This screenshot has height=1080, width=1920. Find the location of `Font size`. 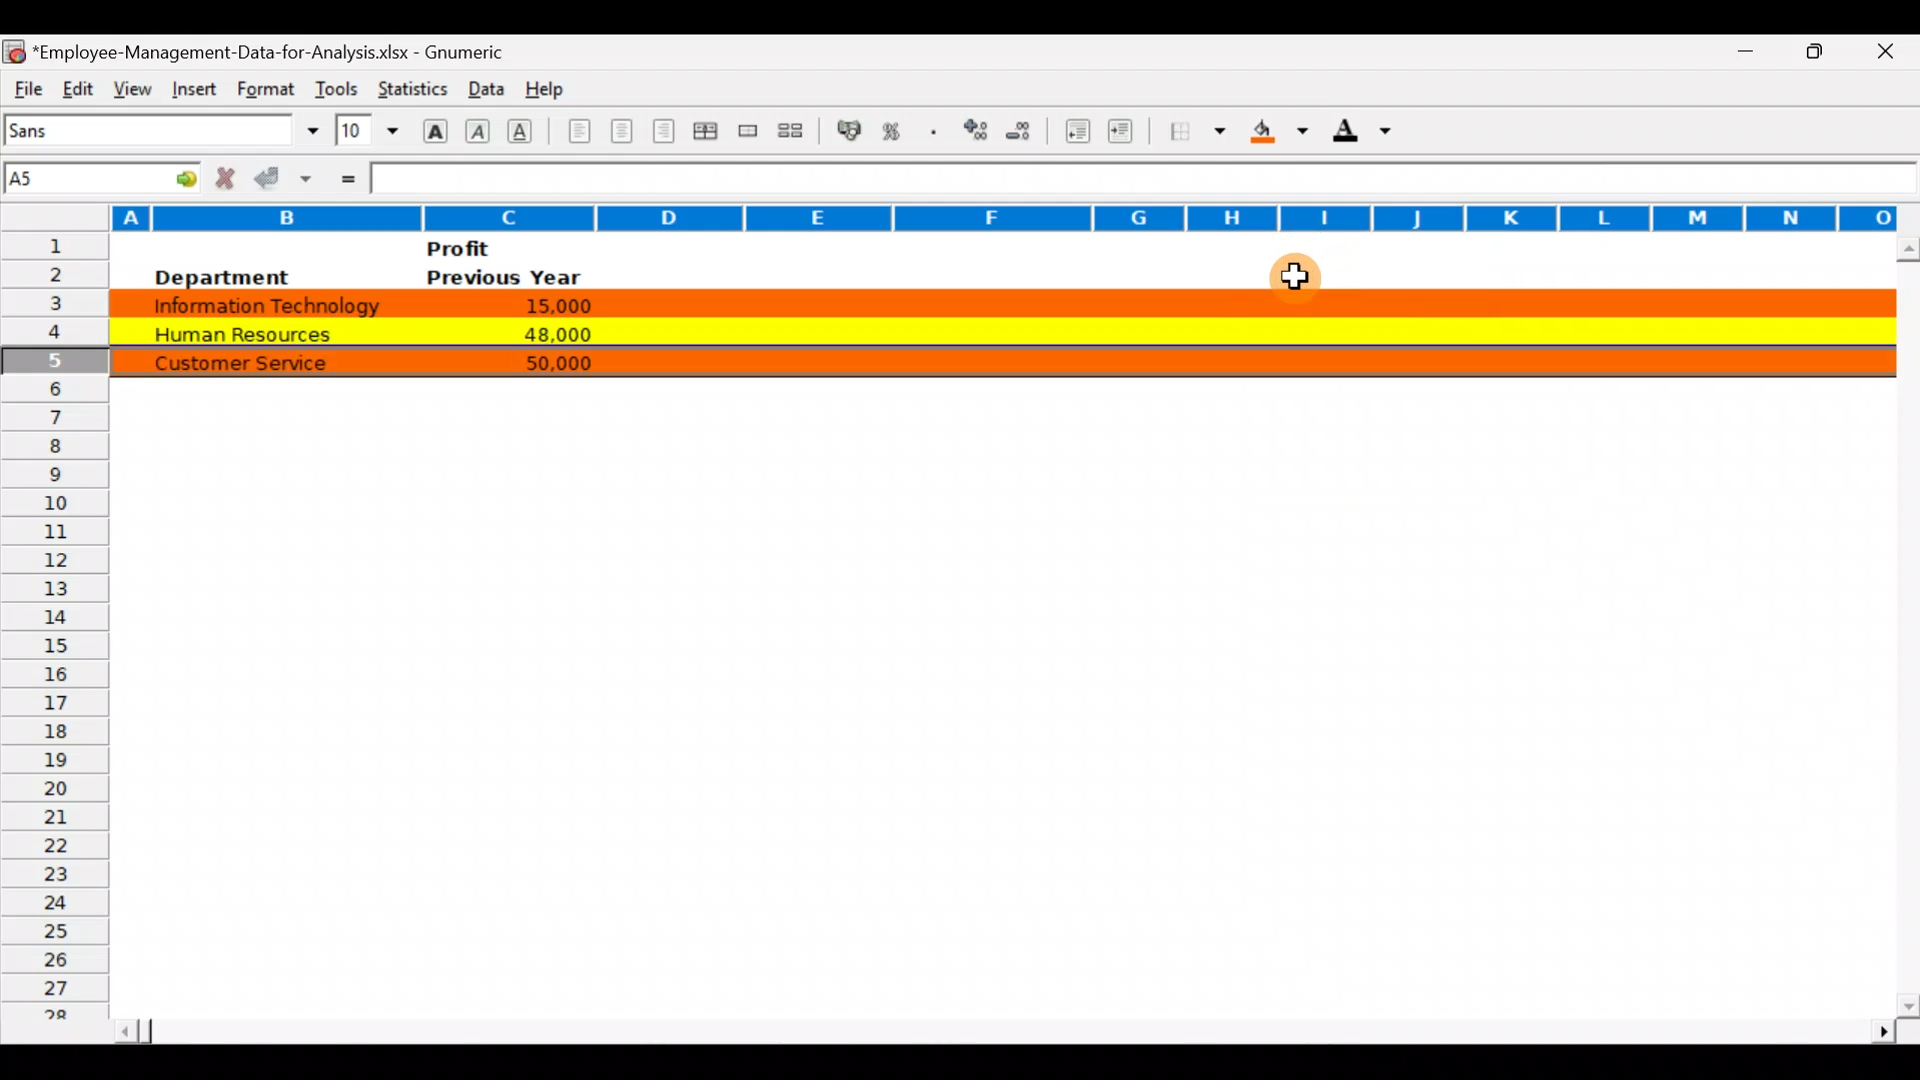

Font size is located at coordinates (367, 130).